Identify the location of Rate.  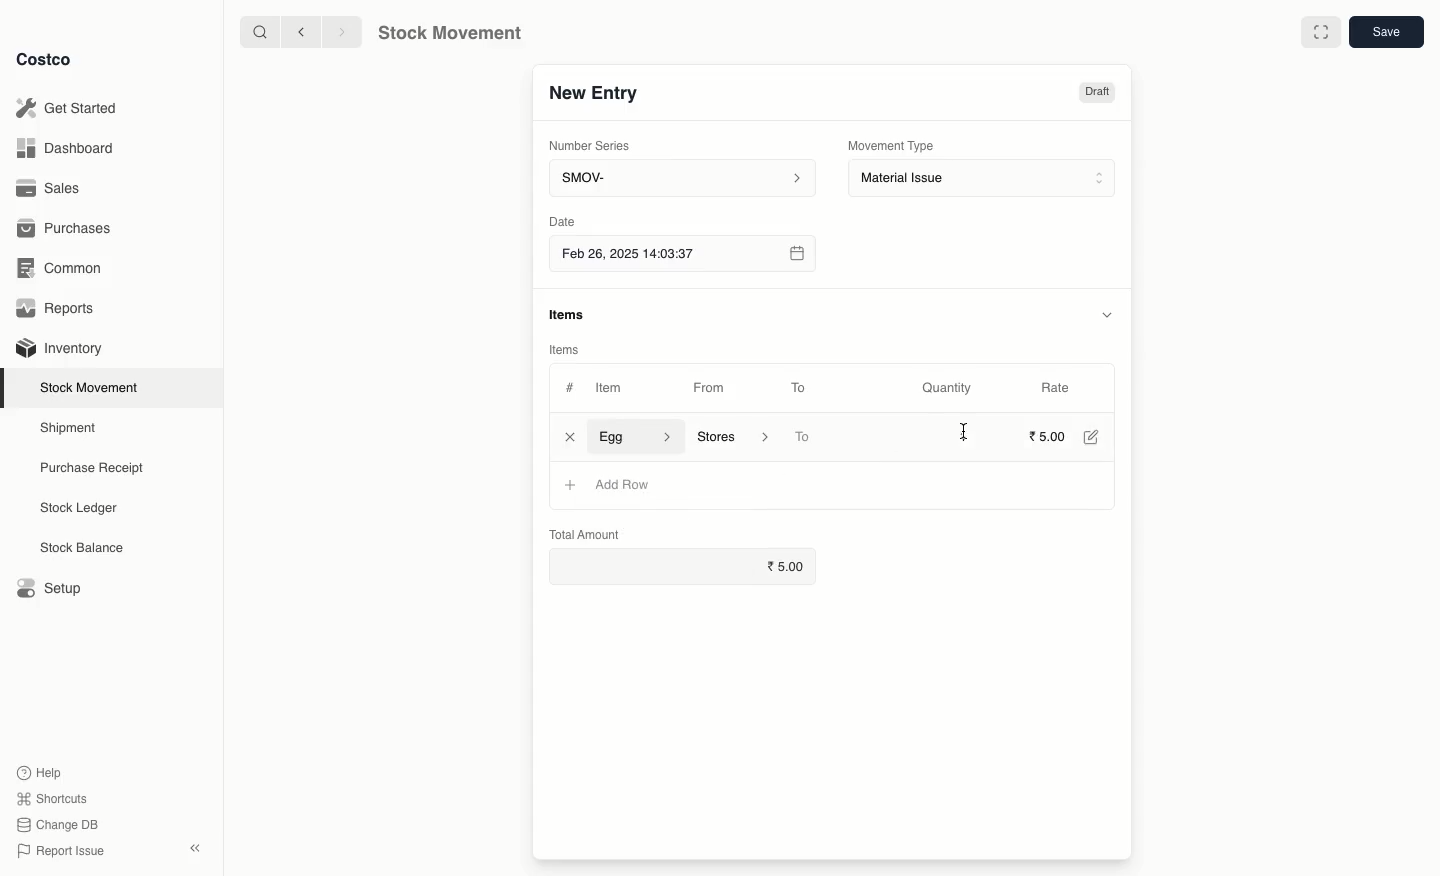
(1056, 385).